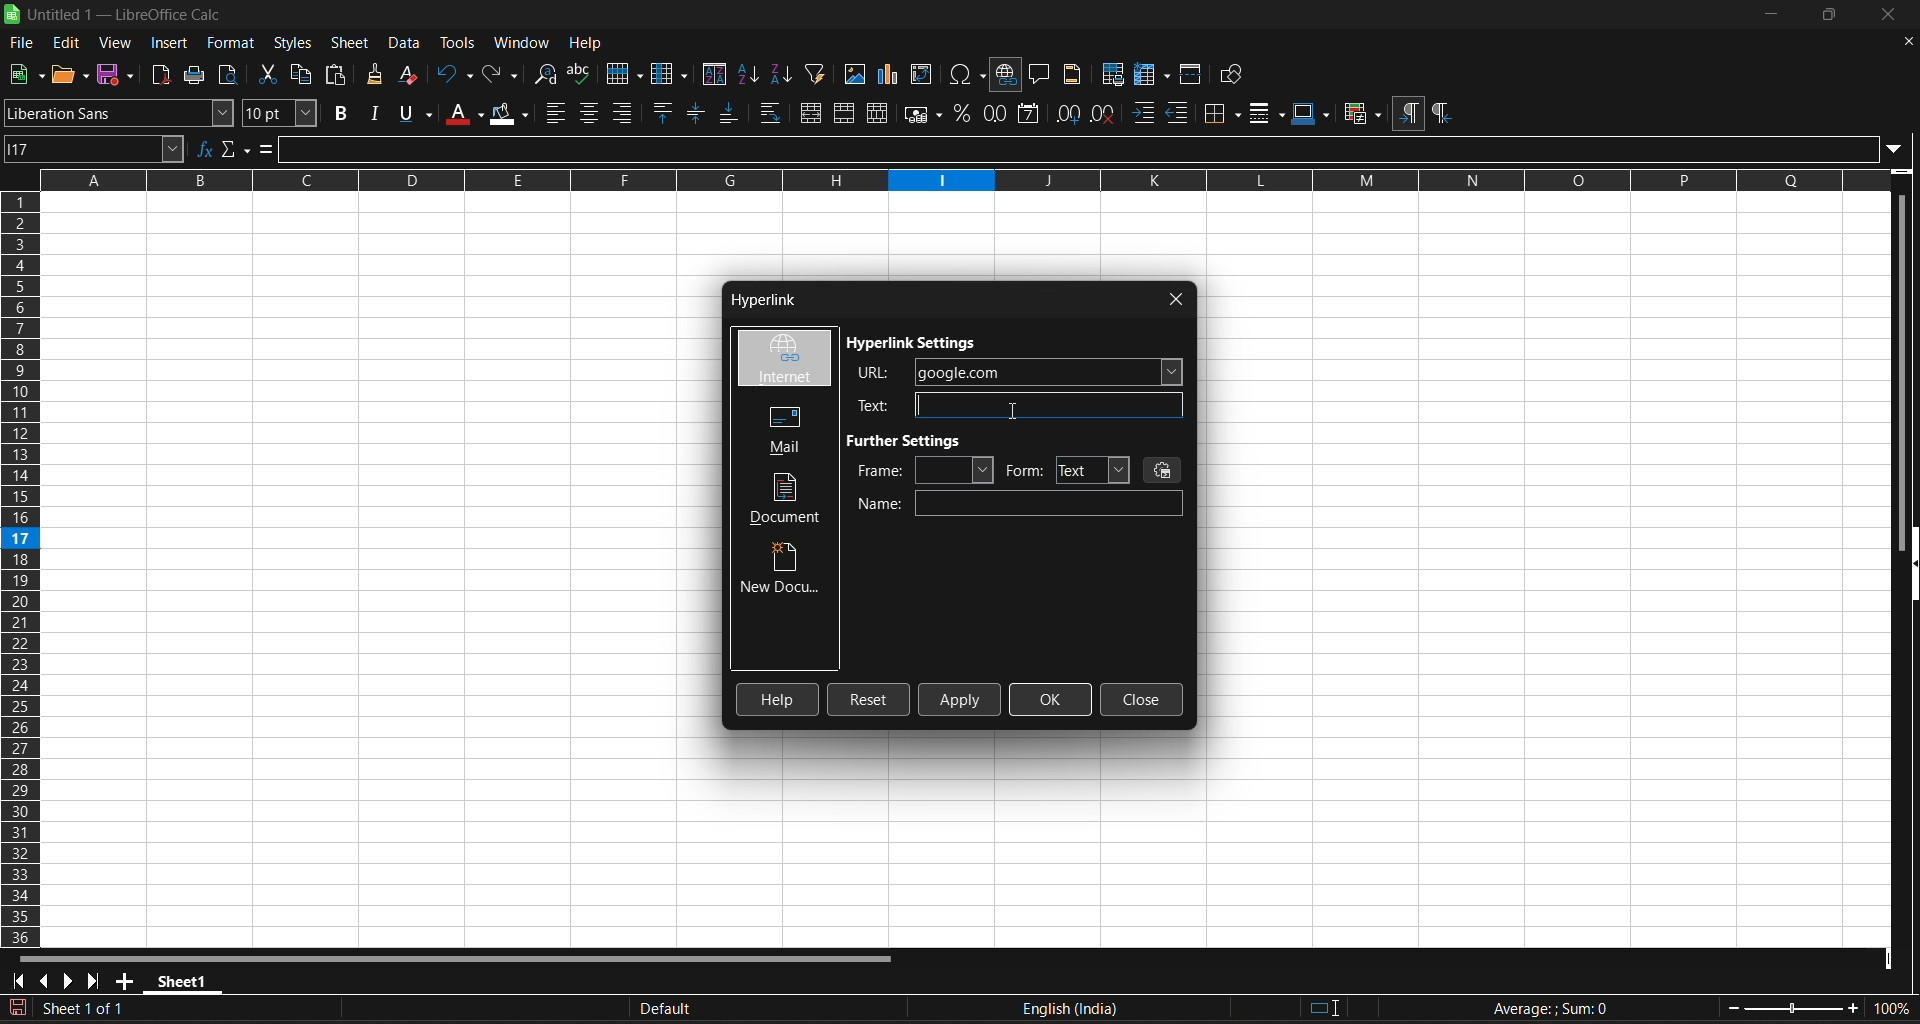 The image size is (1920, 1024). What do you see at coordinates (408, 43) in the screenshot?
I see `data` at bounding box center [408, 43].